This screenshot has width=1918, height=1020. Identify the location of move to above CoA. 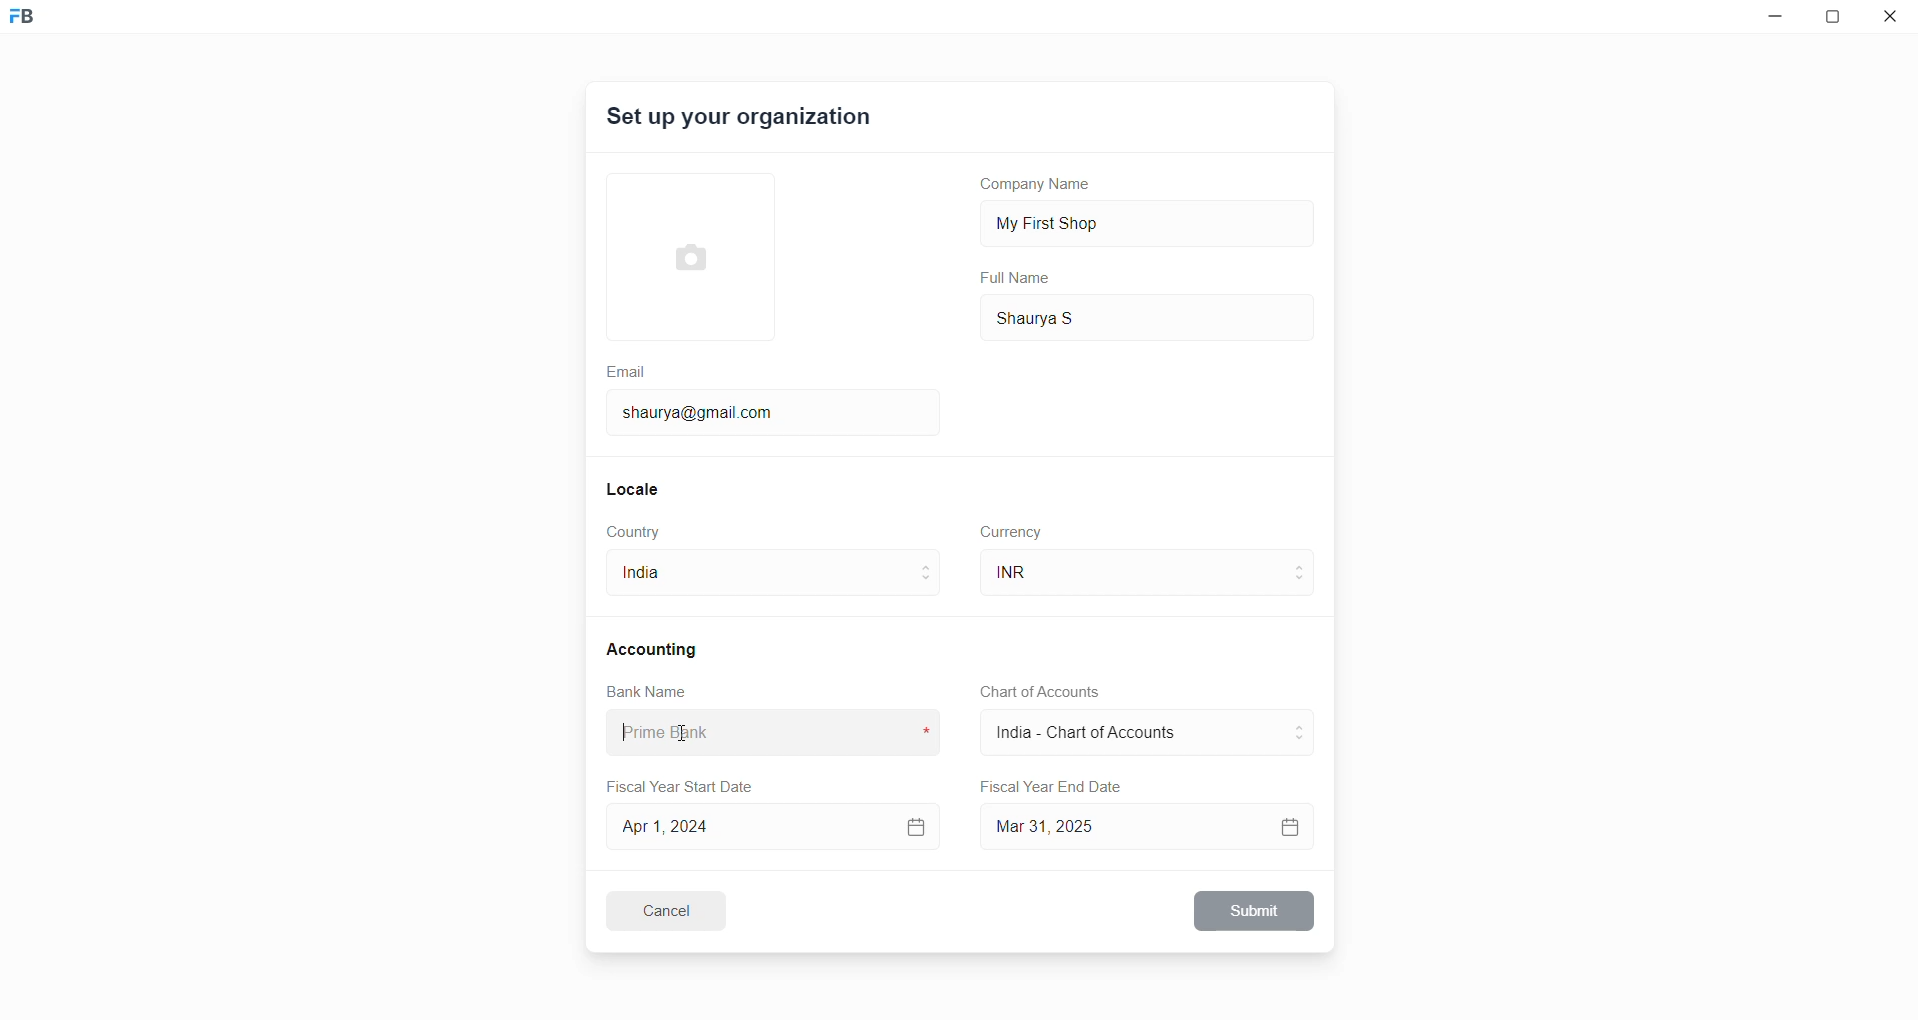
(1304, 724).